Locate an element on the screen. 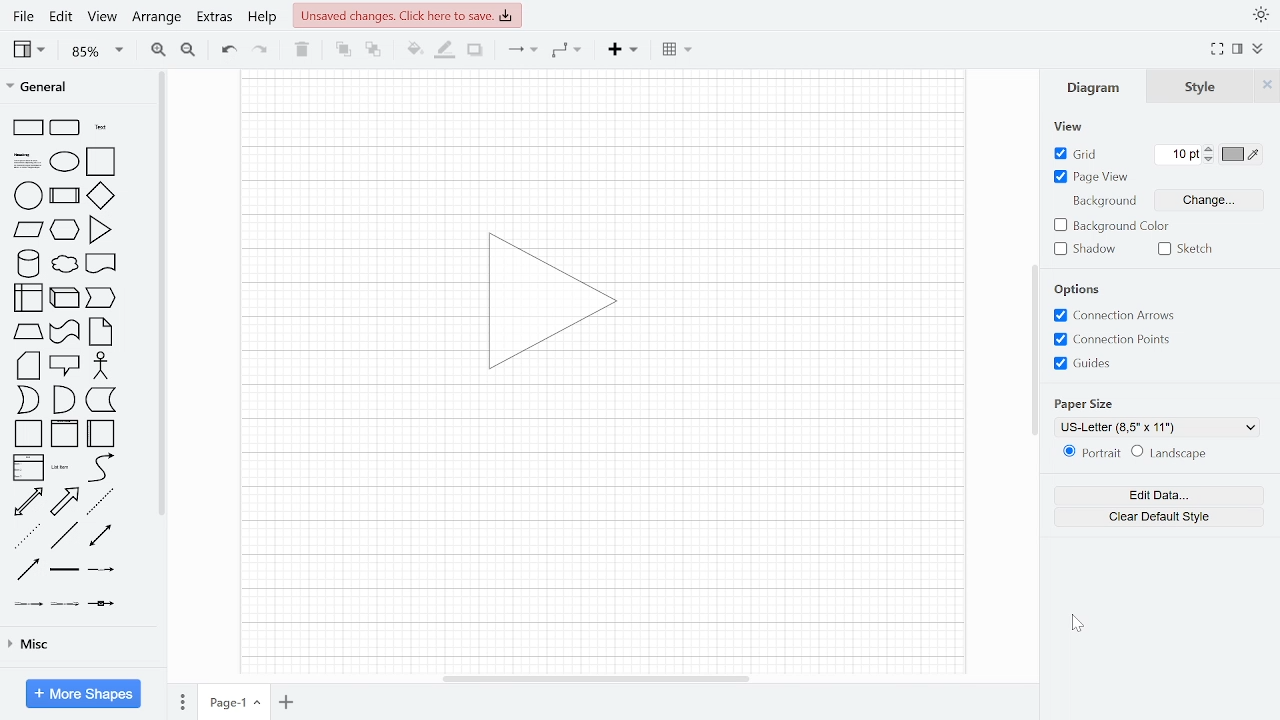 The image size is (1280, 720). Background is located at coordinates (1104, 201).